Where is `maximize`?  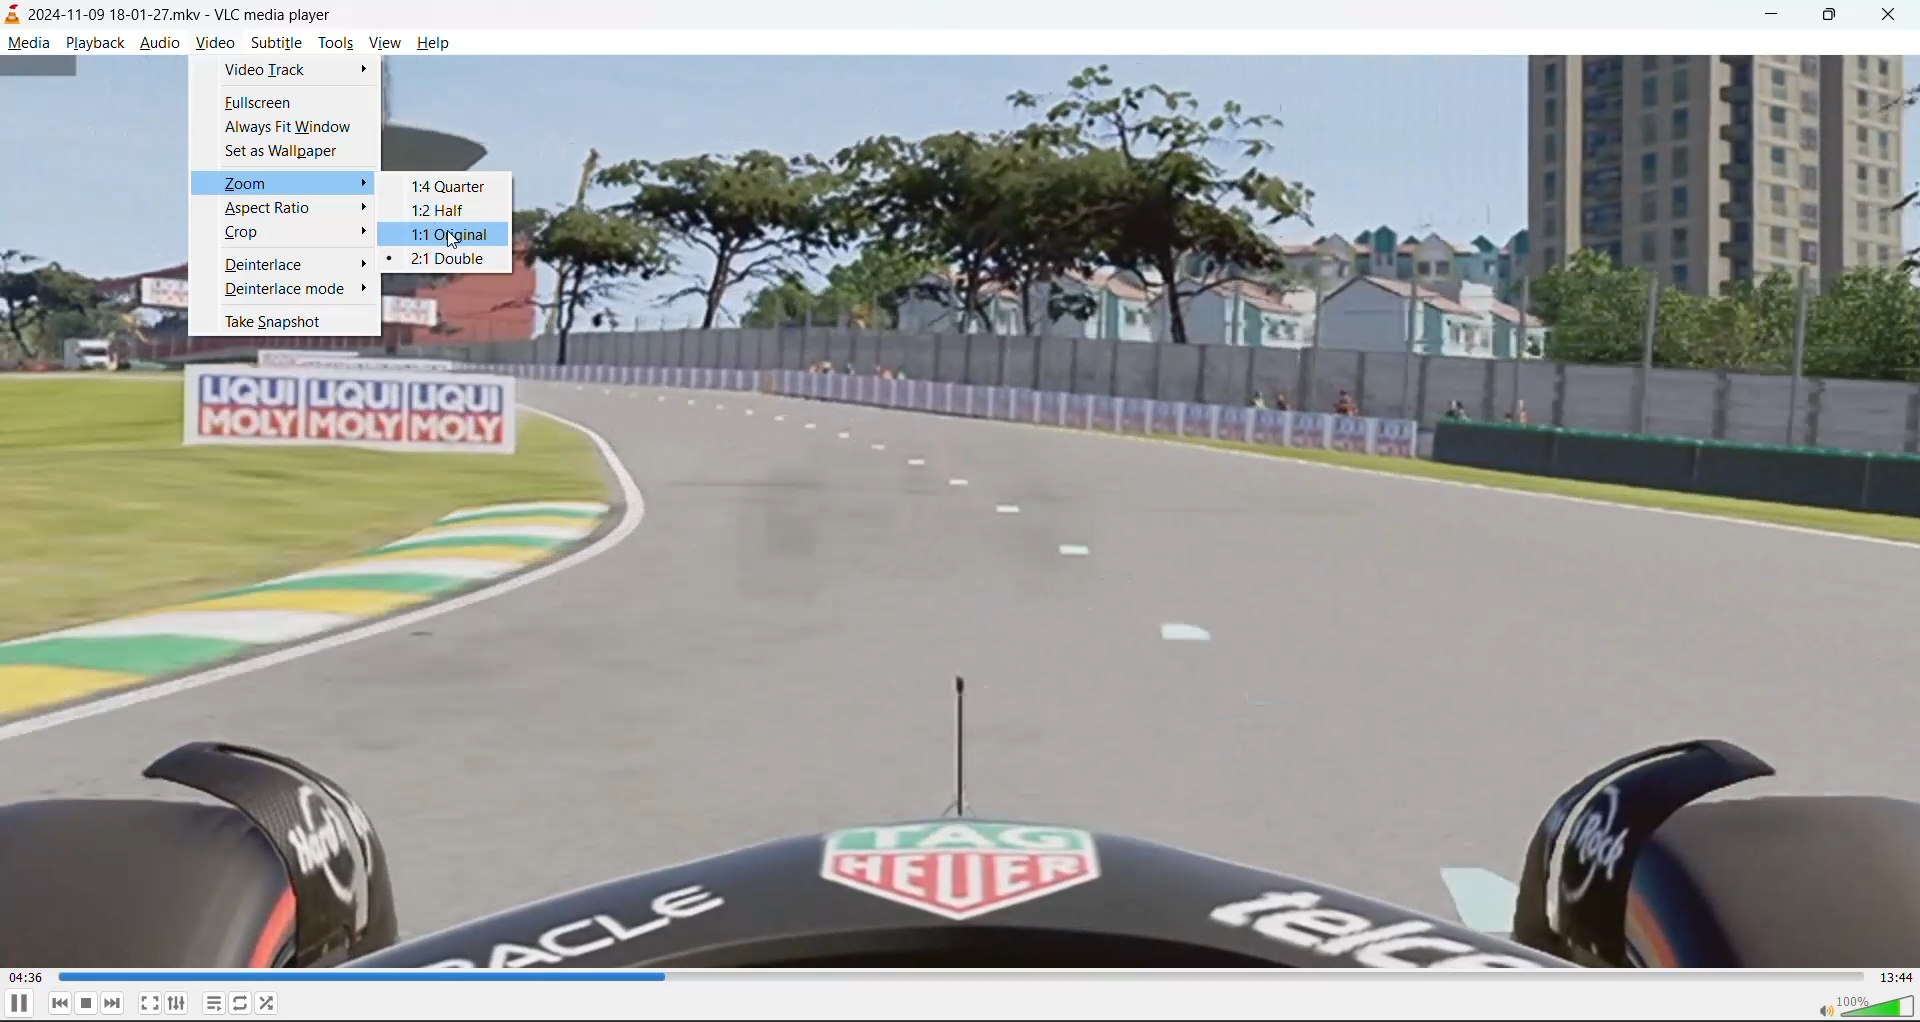 maximize is located at coordinates (1830, 16).